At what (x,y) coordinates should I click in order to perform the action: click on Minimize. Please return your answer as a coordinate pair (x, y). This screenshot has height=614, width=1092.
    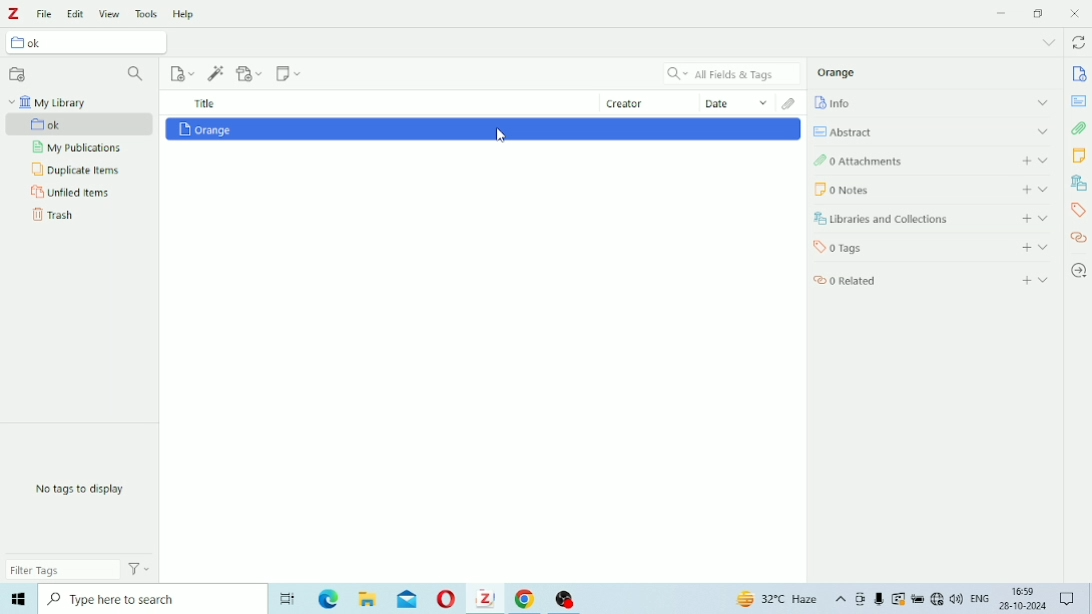
    Looking at the image, I should click on (1001, 13).